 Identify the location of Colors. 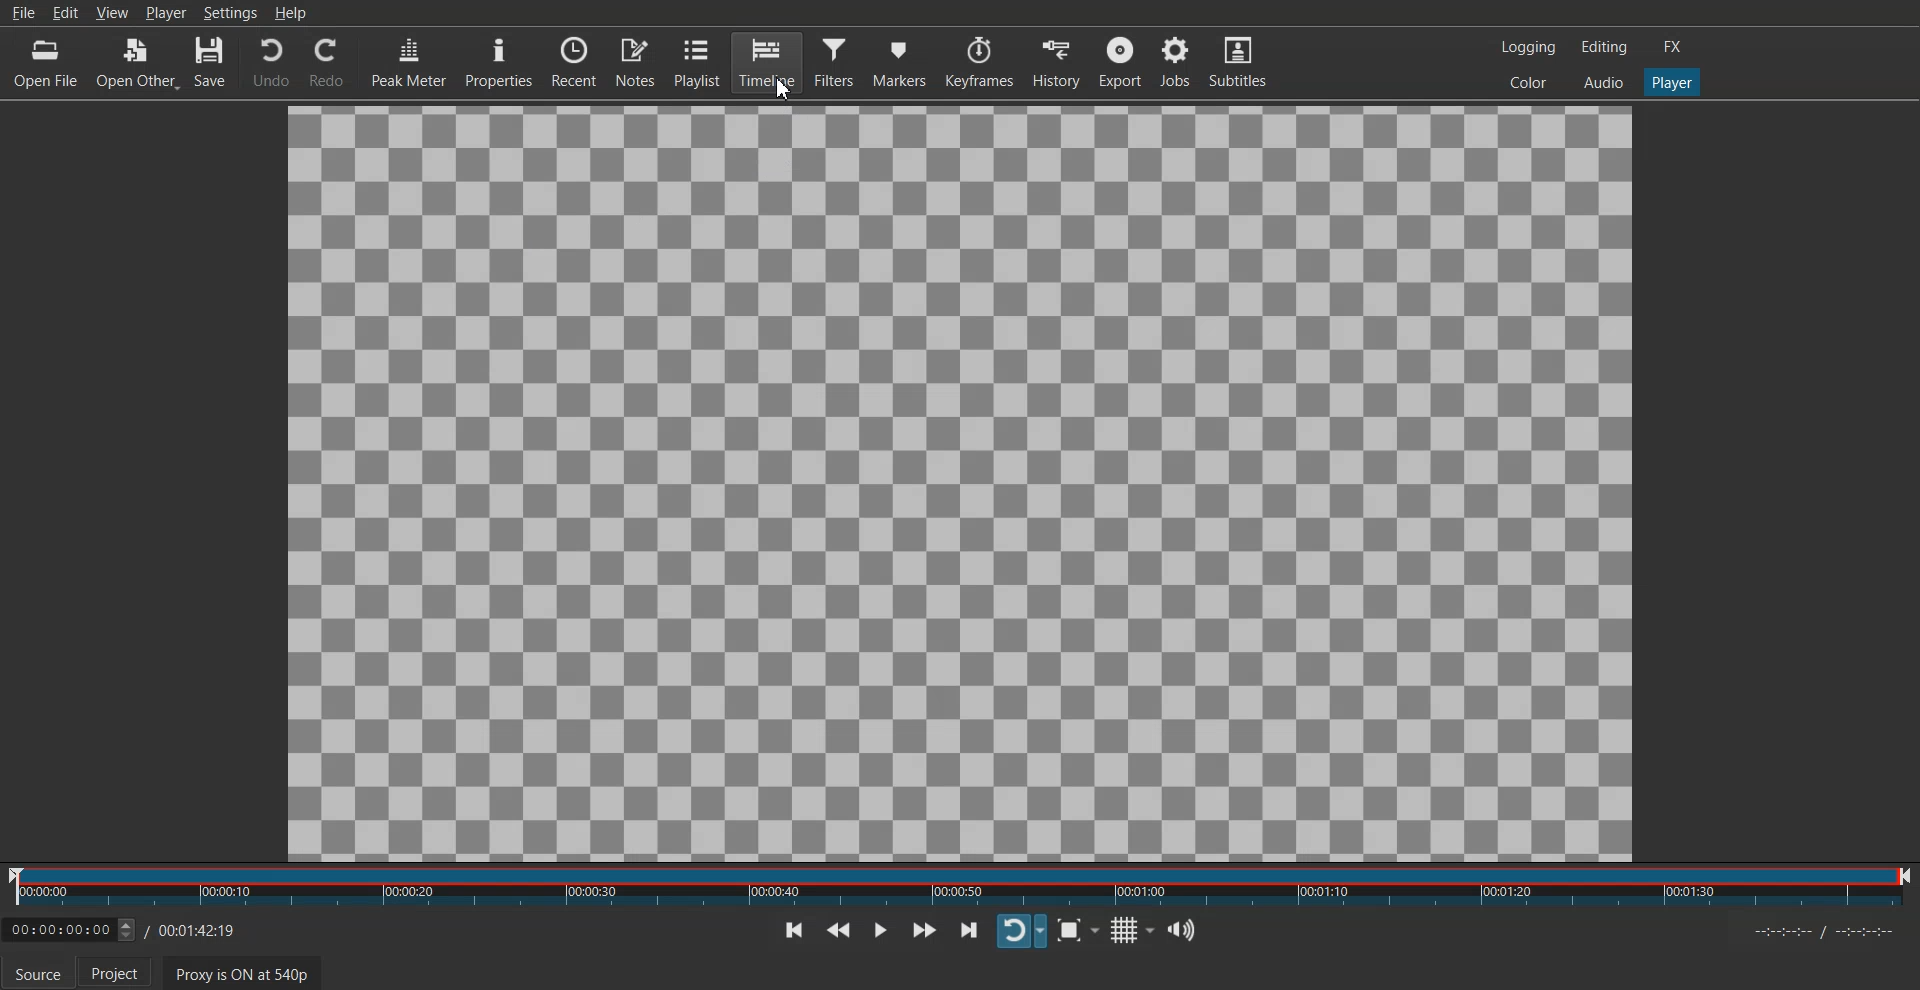
(1528, 81).